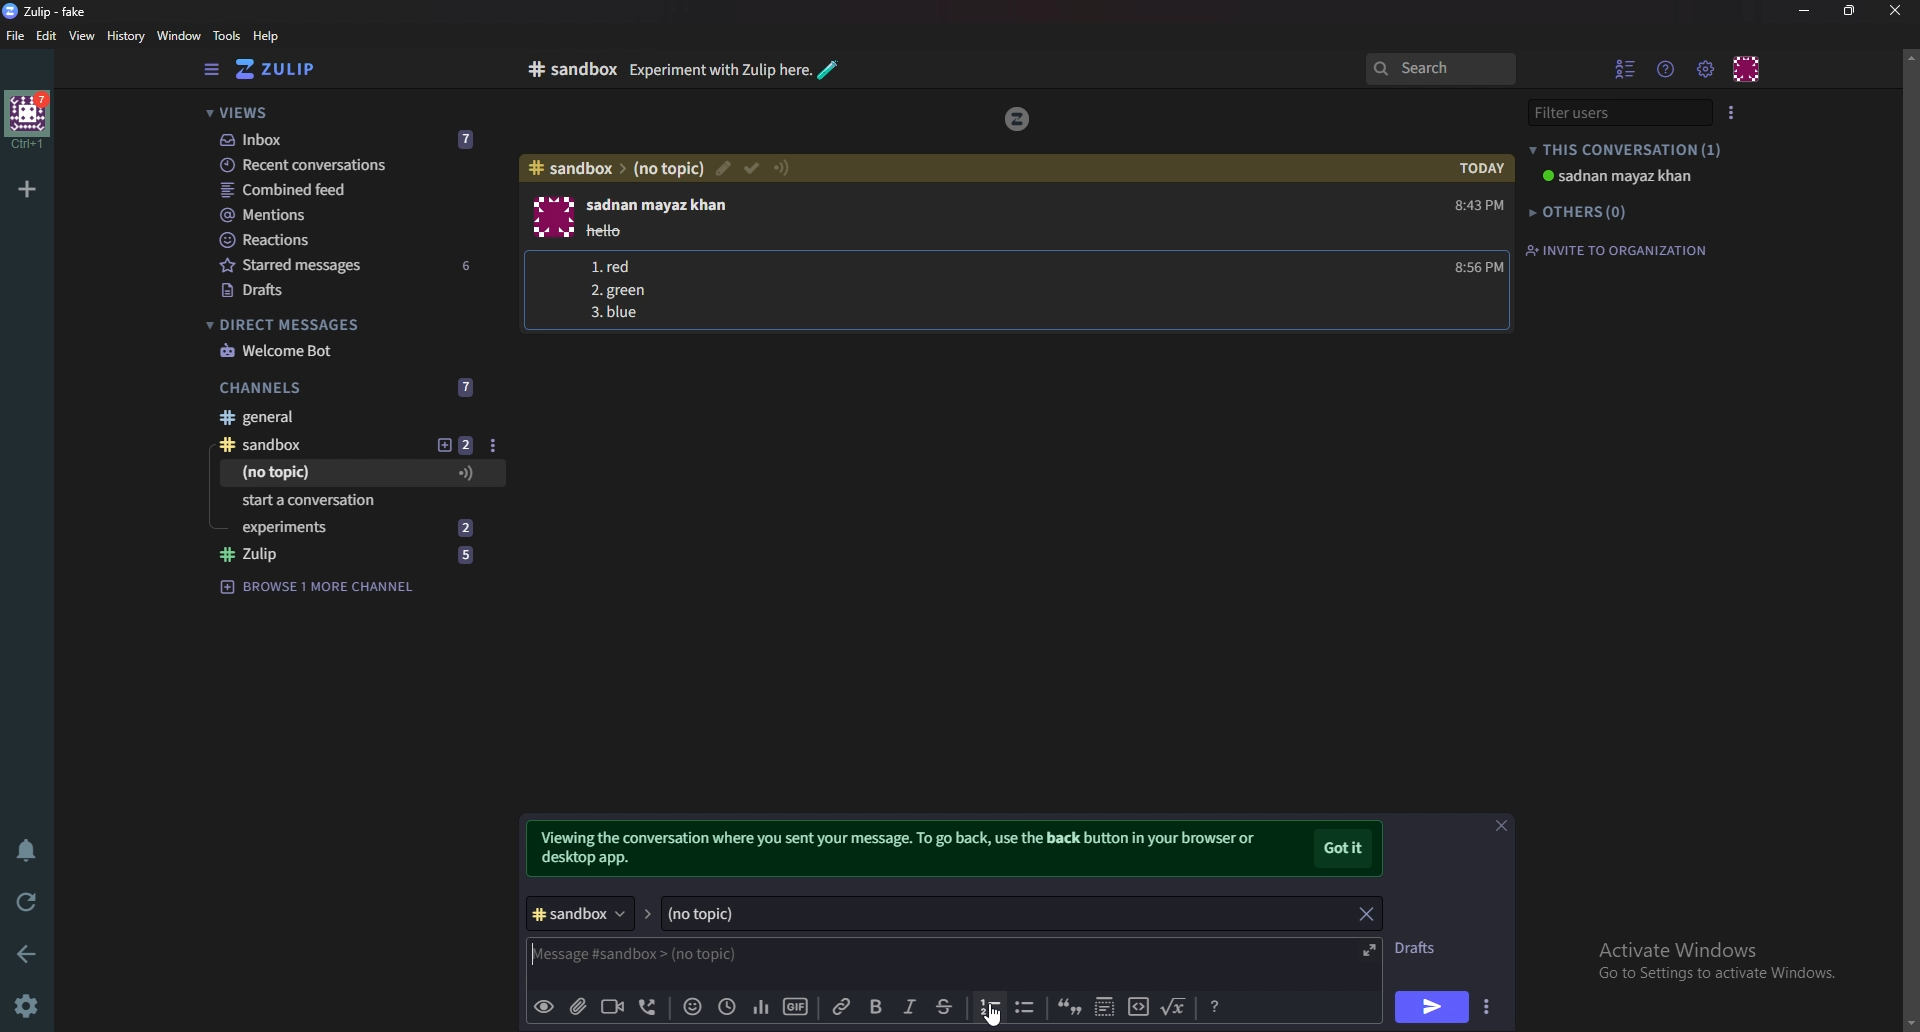 This screenshot has width=1920, height=1032. What do you see at coordinates (362, 526) in the screenshot?
I see `` at bounding box center [362, 526].